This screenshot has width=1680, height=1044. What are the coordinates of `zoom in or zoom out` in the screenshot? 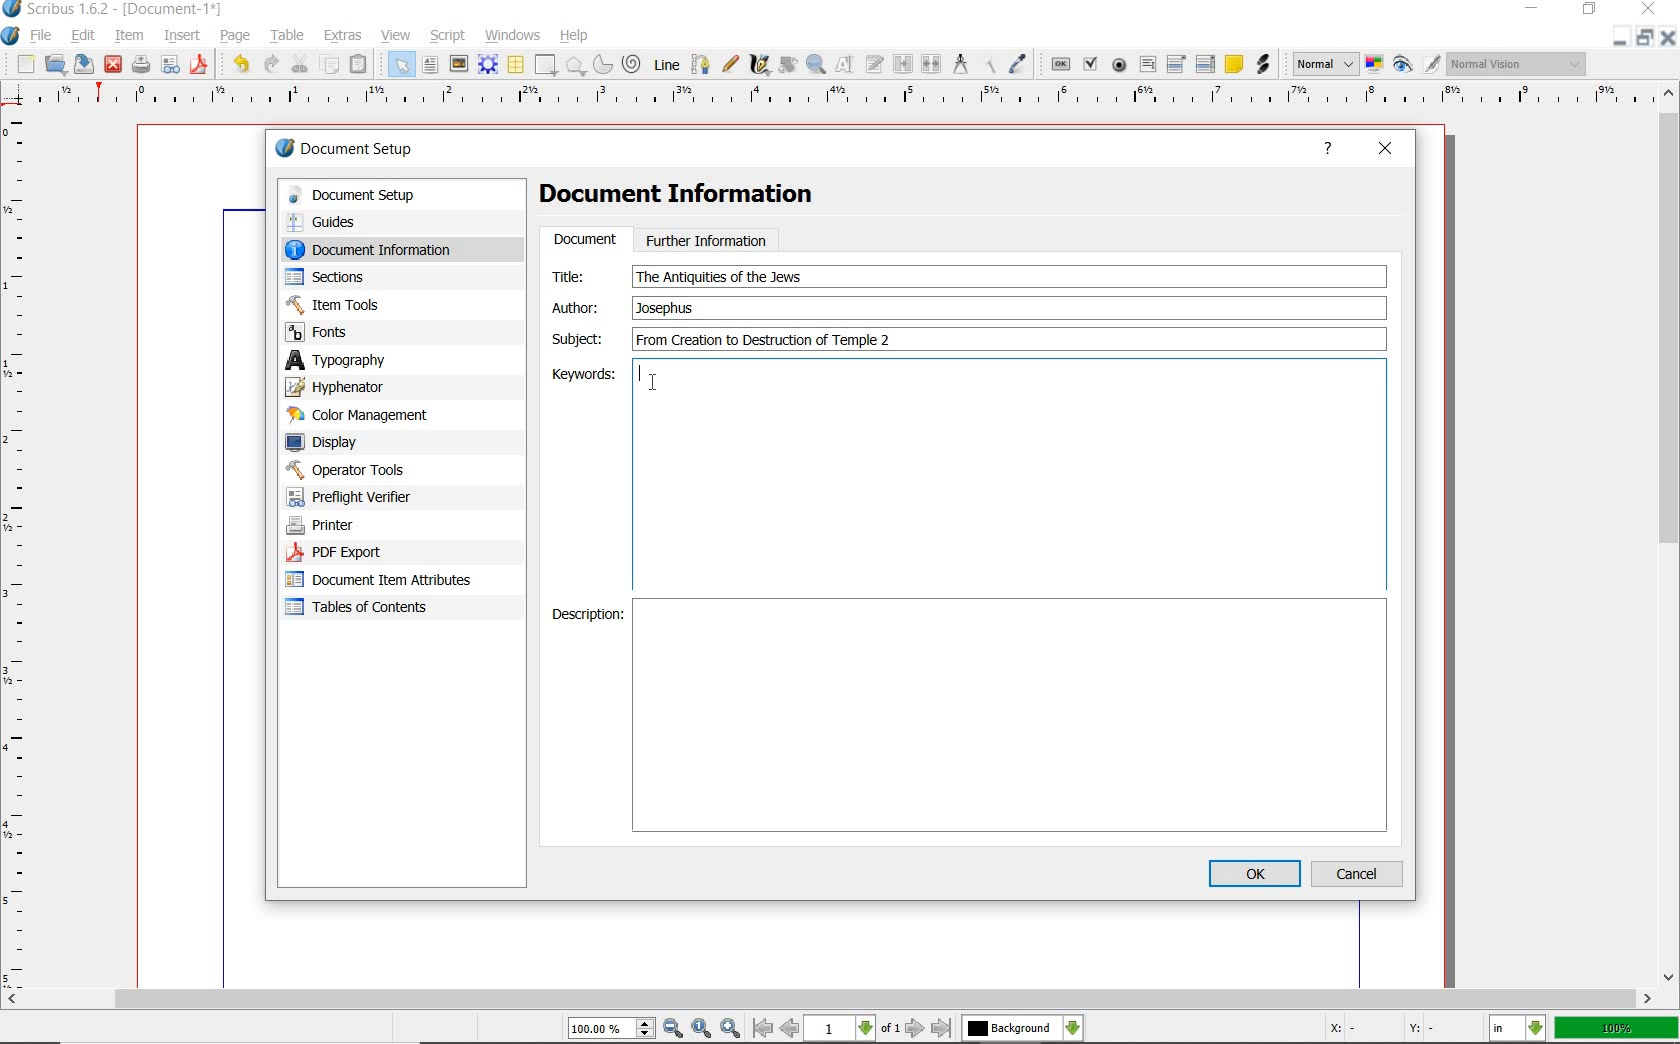 It's located at (816, 66).